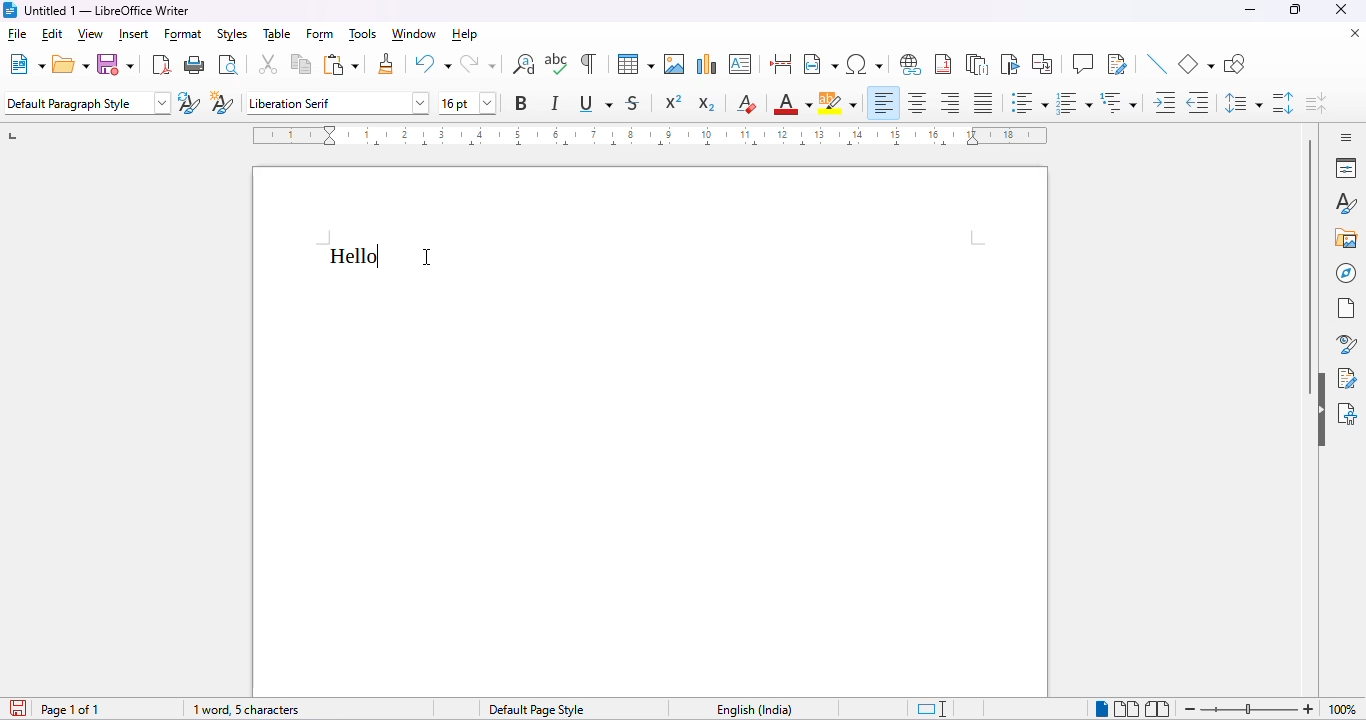 The height and width of the screenshot is (720, 1366). I want to click on insert table, so click(636, 64).